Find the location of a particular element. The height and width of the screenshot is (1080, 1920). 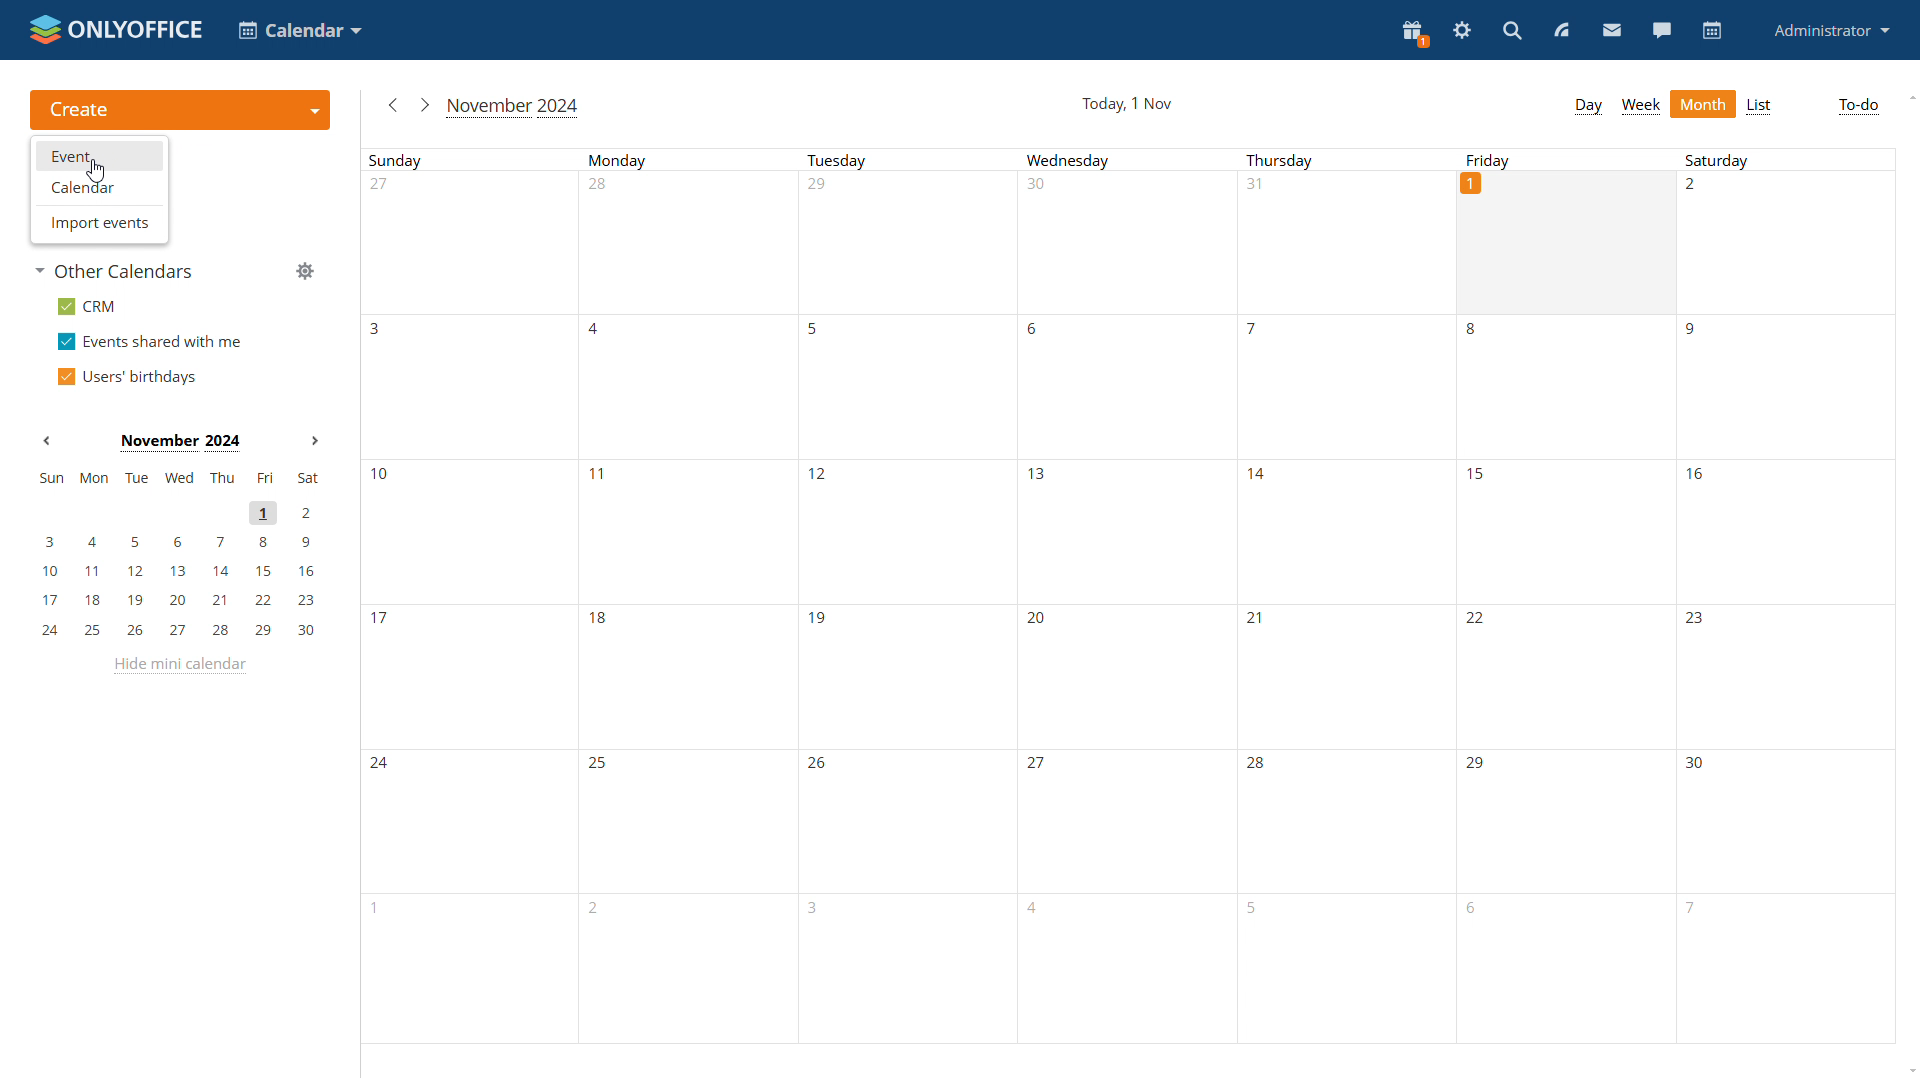

administrator is located at coordinates (1833, 29).